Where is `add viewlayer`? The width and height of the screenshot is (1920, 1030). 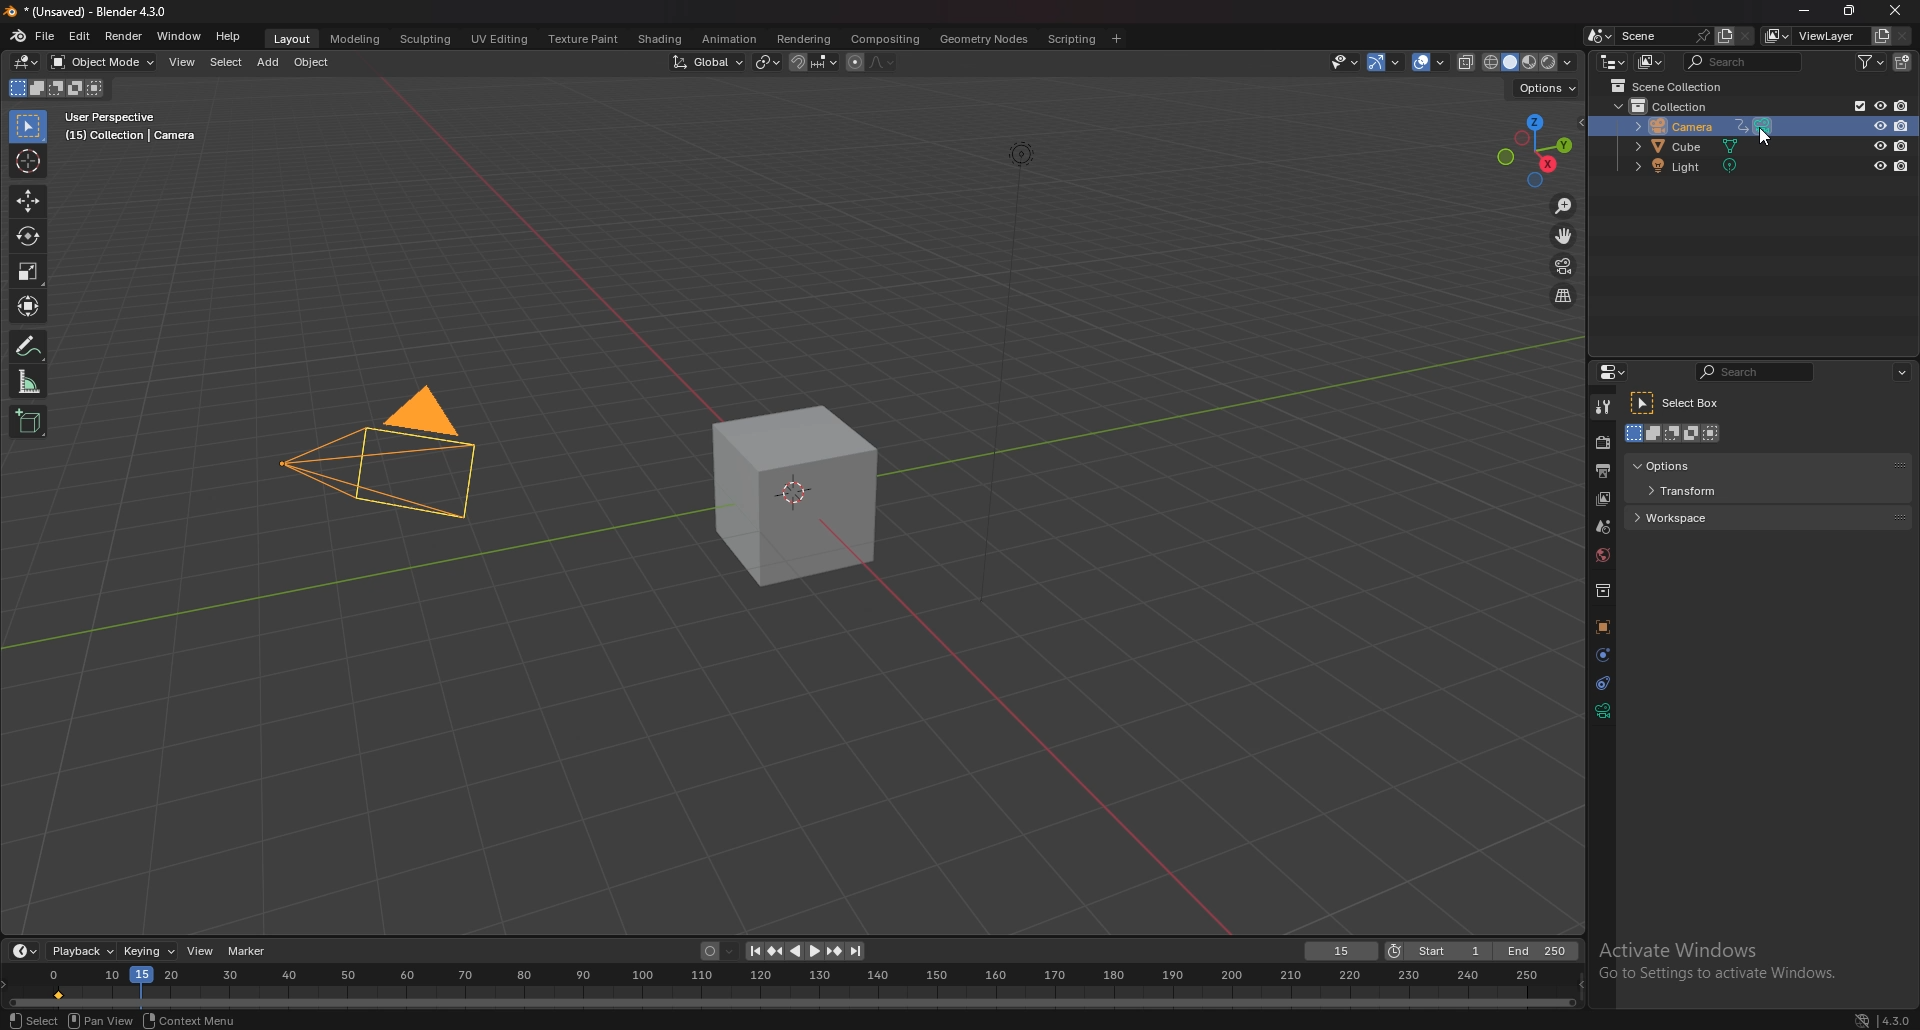 add viewlayer is located at coordinates (1881, 34).